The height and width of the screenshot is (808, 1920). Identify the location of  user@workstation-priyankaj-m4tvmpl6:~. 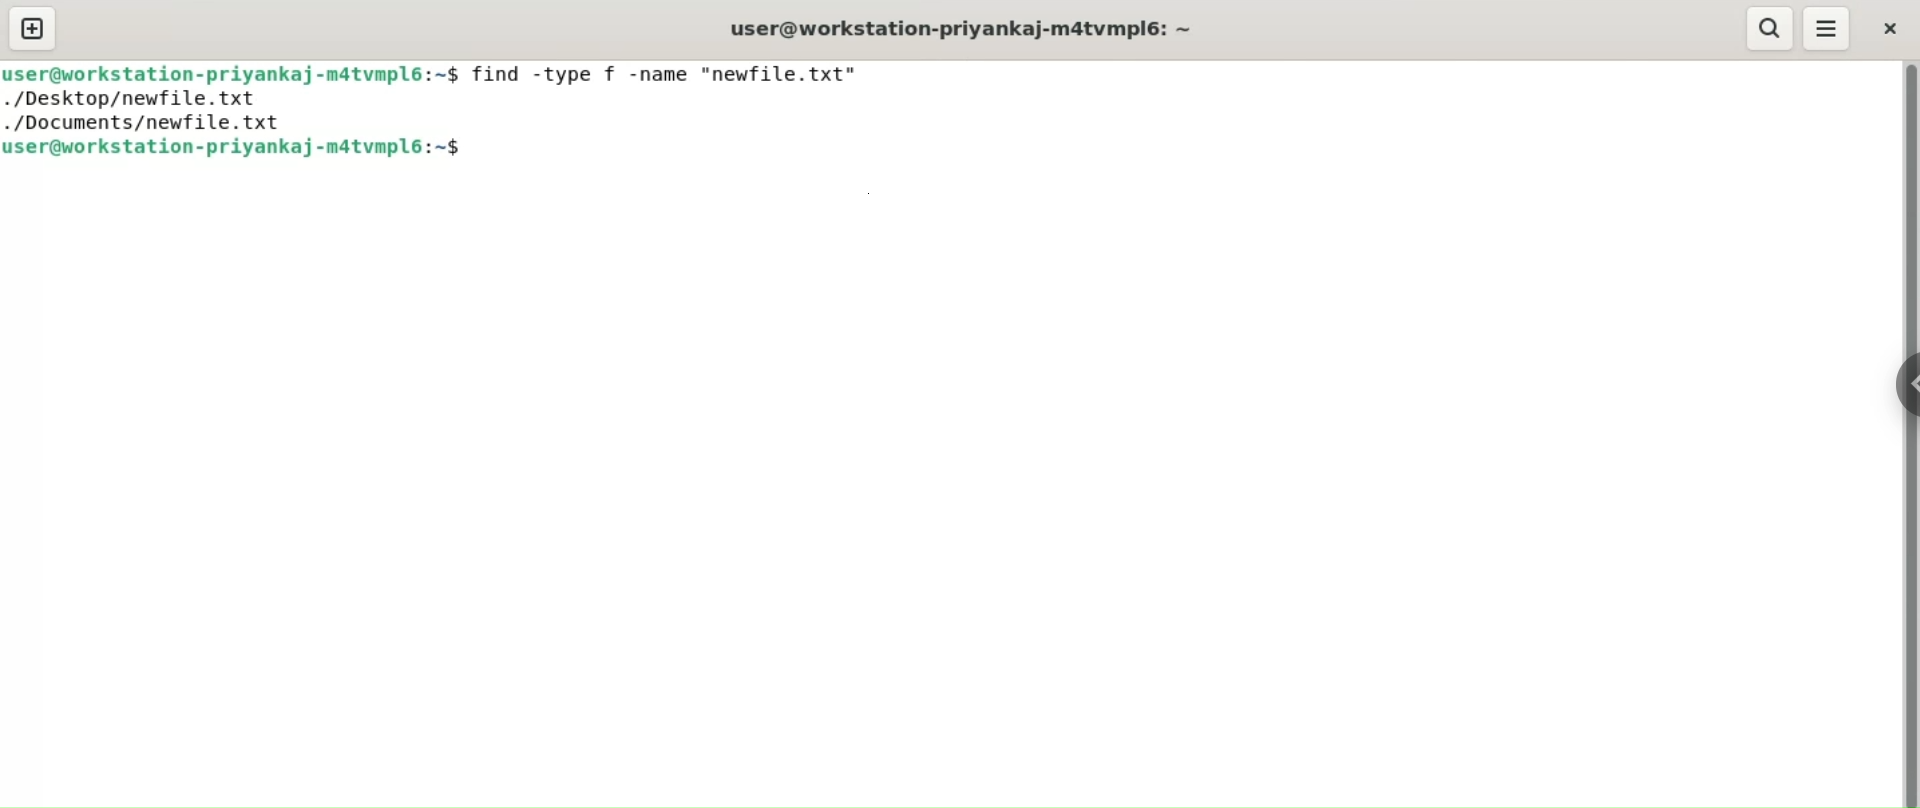
(964, 28).